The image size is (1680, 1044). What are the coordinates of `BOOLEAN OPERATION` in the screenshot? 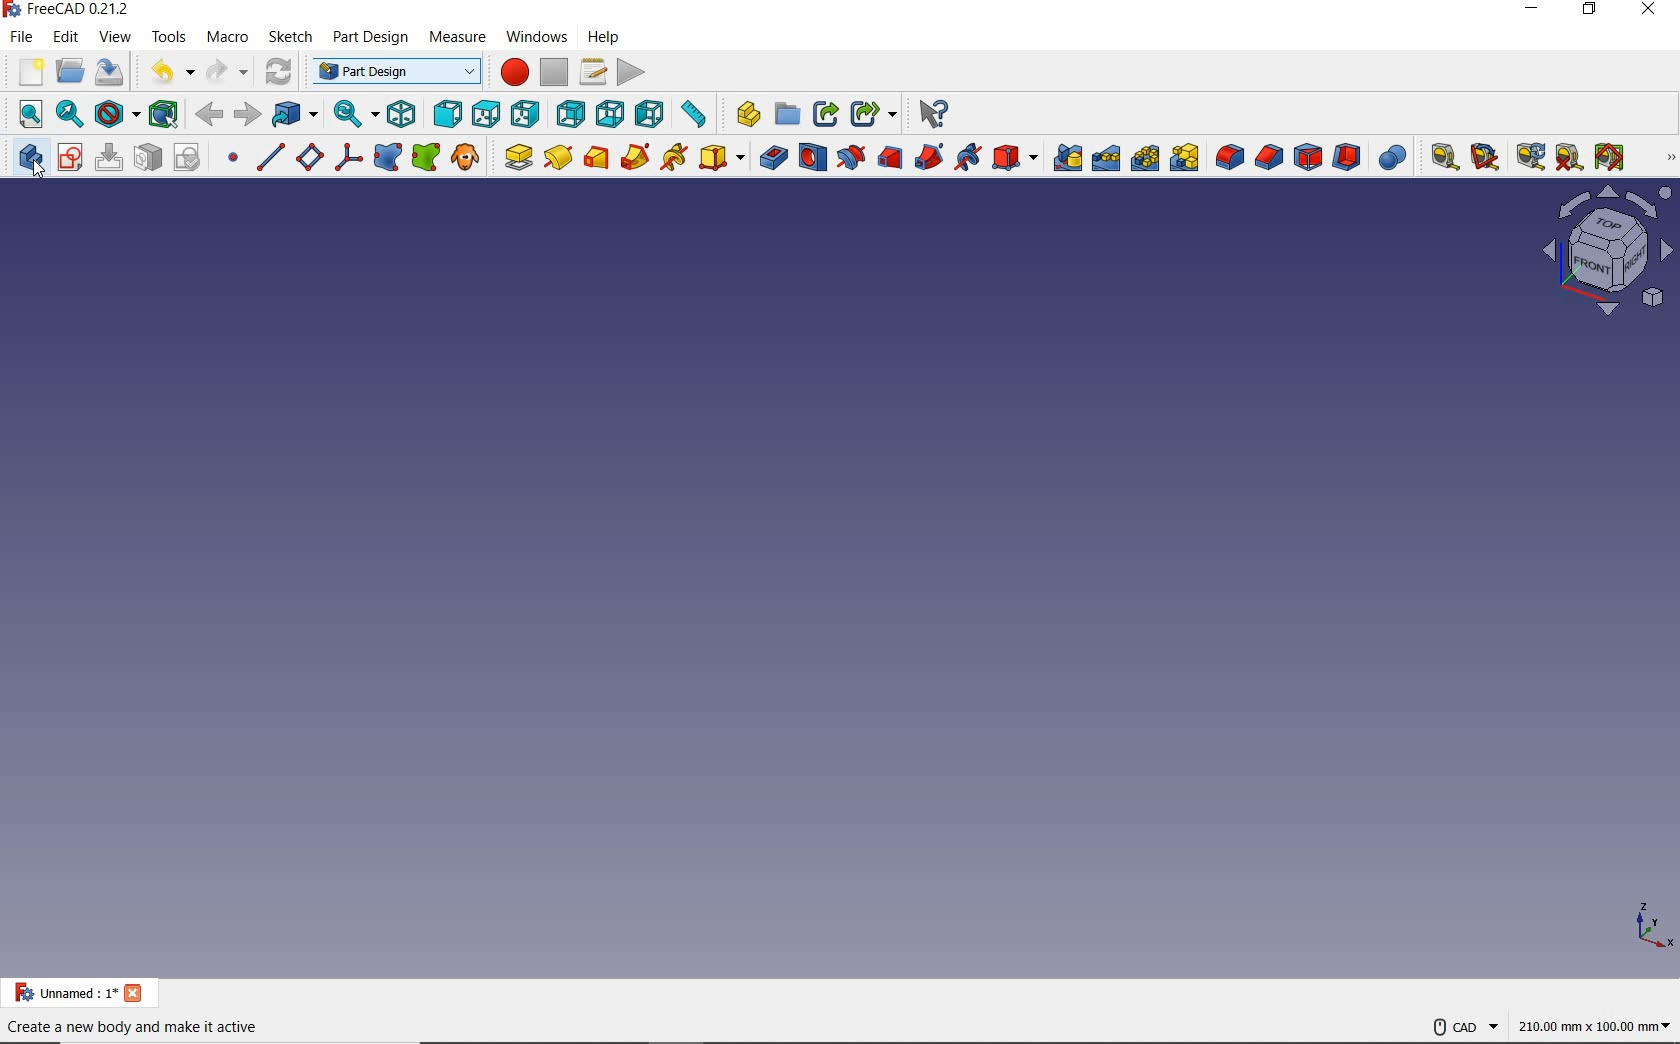 It's located at (1394, 156).